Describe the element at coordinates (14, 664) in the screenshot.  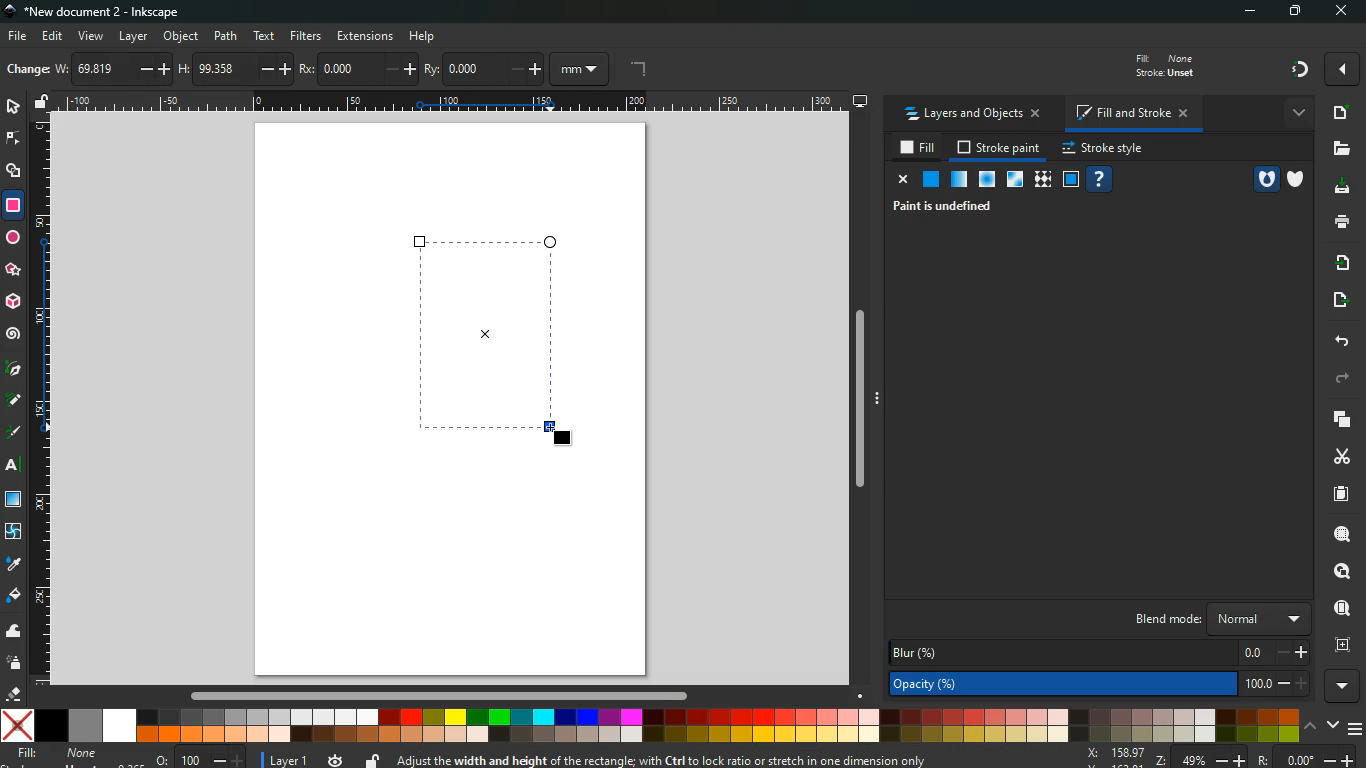
I see `spray` at that location.